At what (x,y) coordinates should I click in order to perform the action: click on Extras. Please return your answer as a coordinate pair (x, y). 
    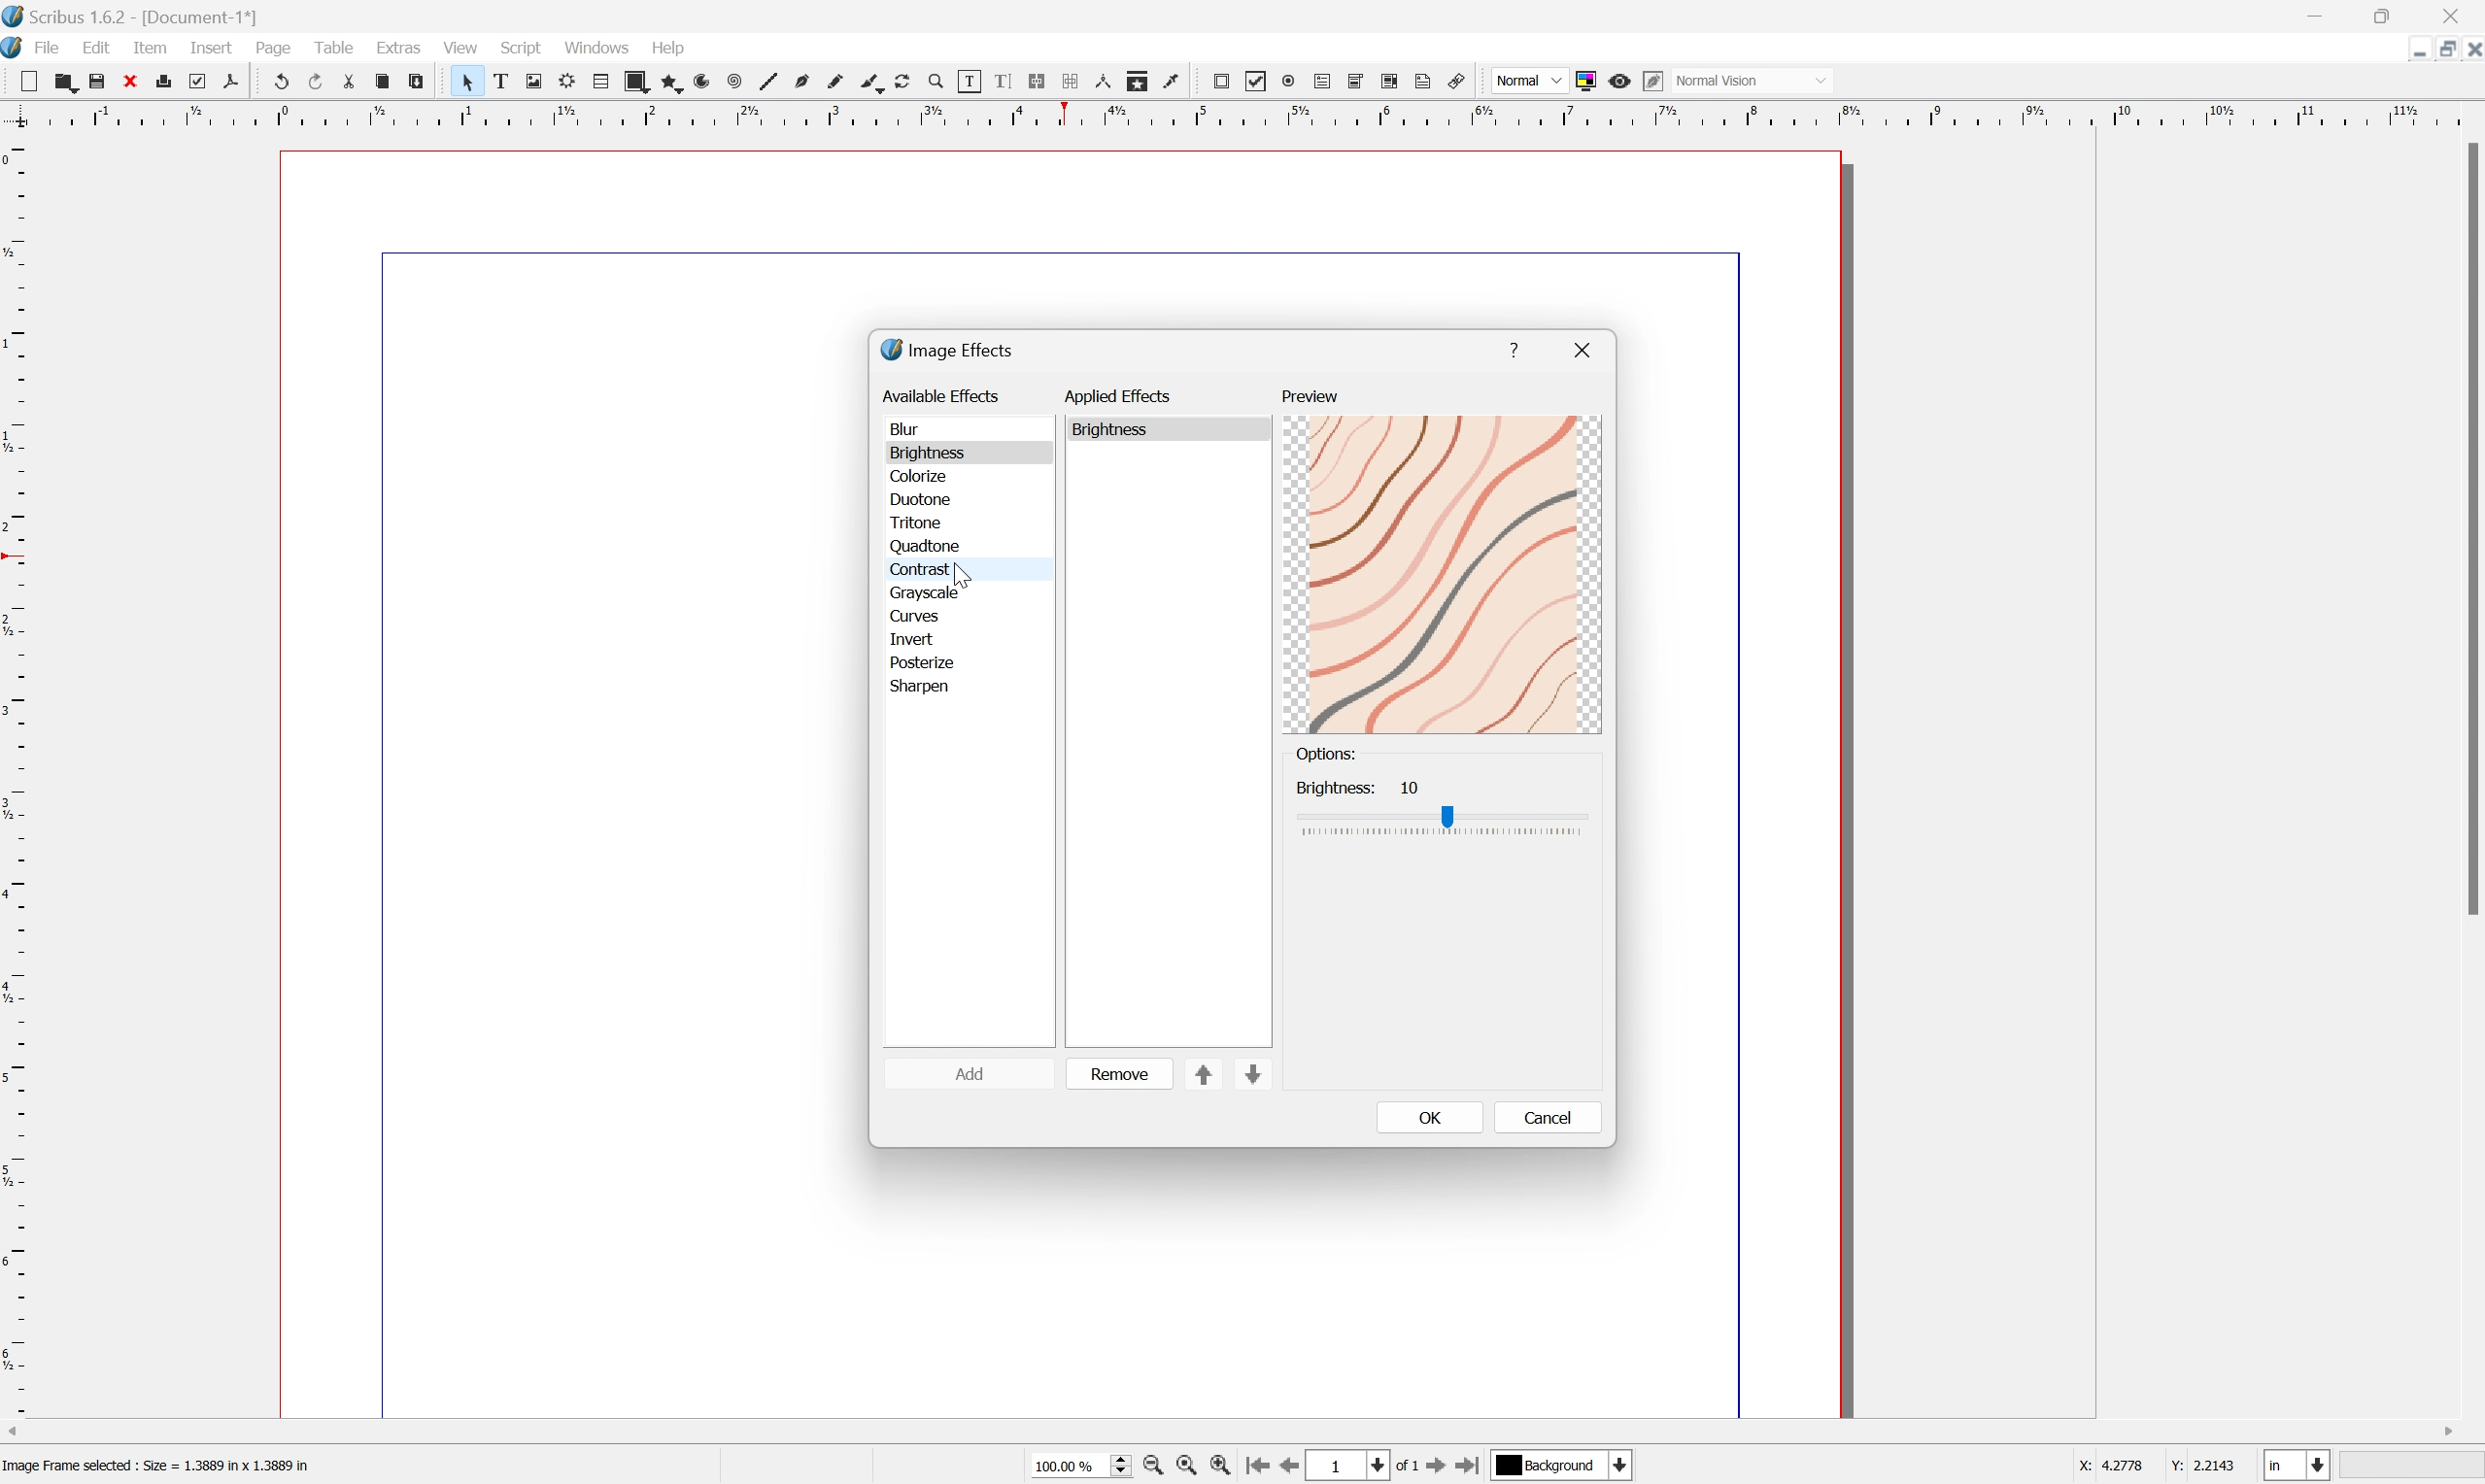
    Looking at the image, I should click on (400, 51).